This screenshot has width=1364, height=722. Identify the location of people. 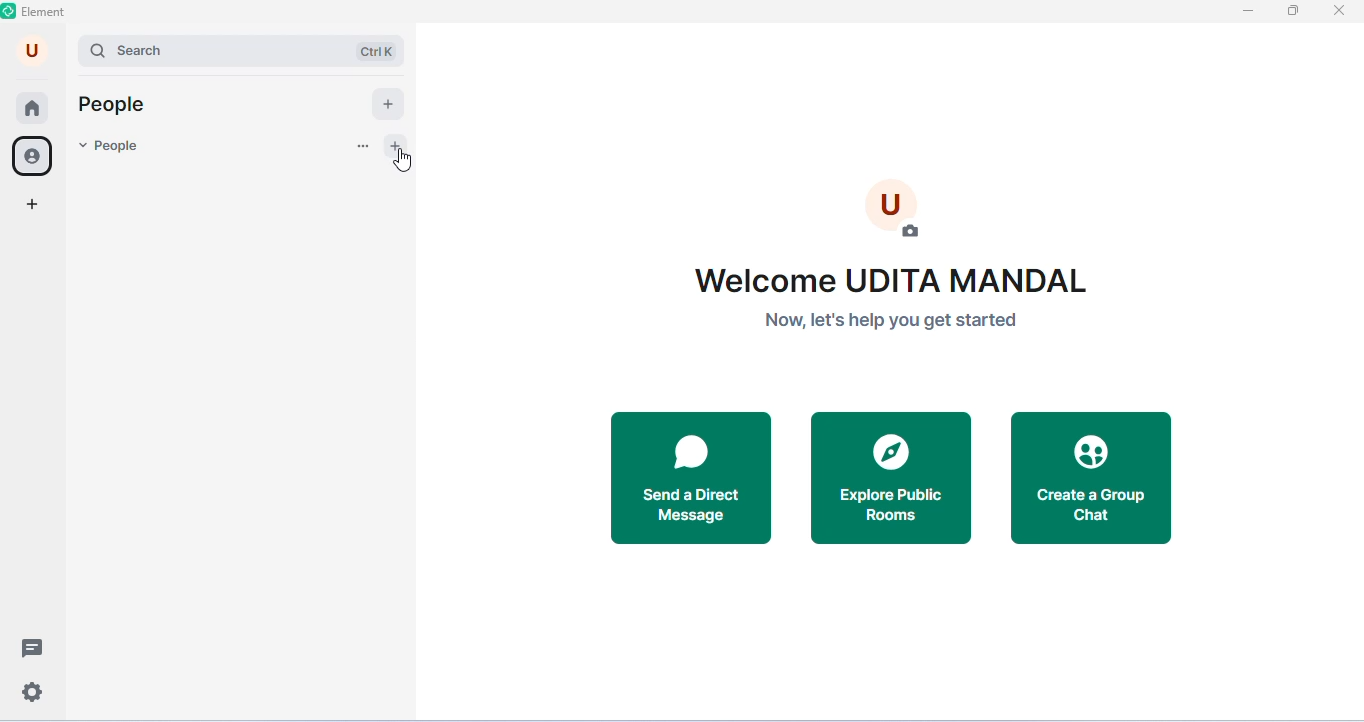
(114, 106).